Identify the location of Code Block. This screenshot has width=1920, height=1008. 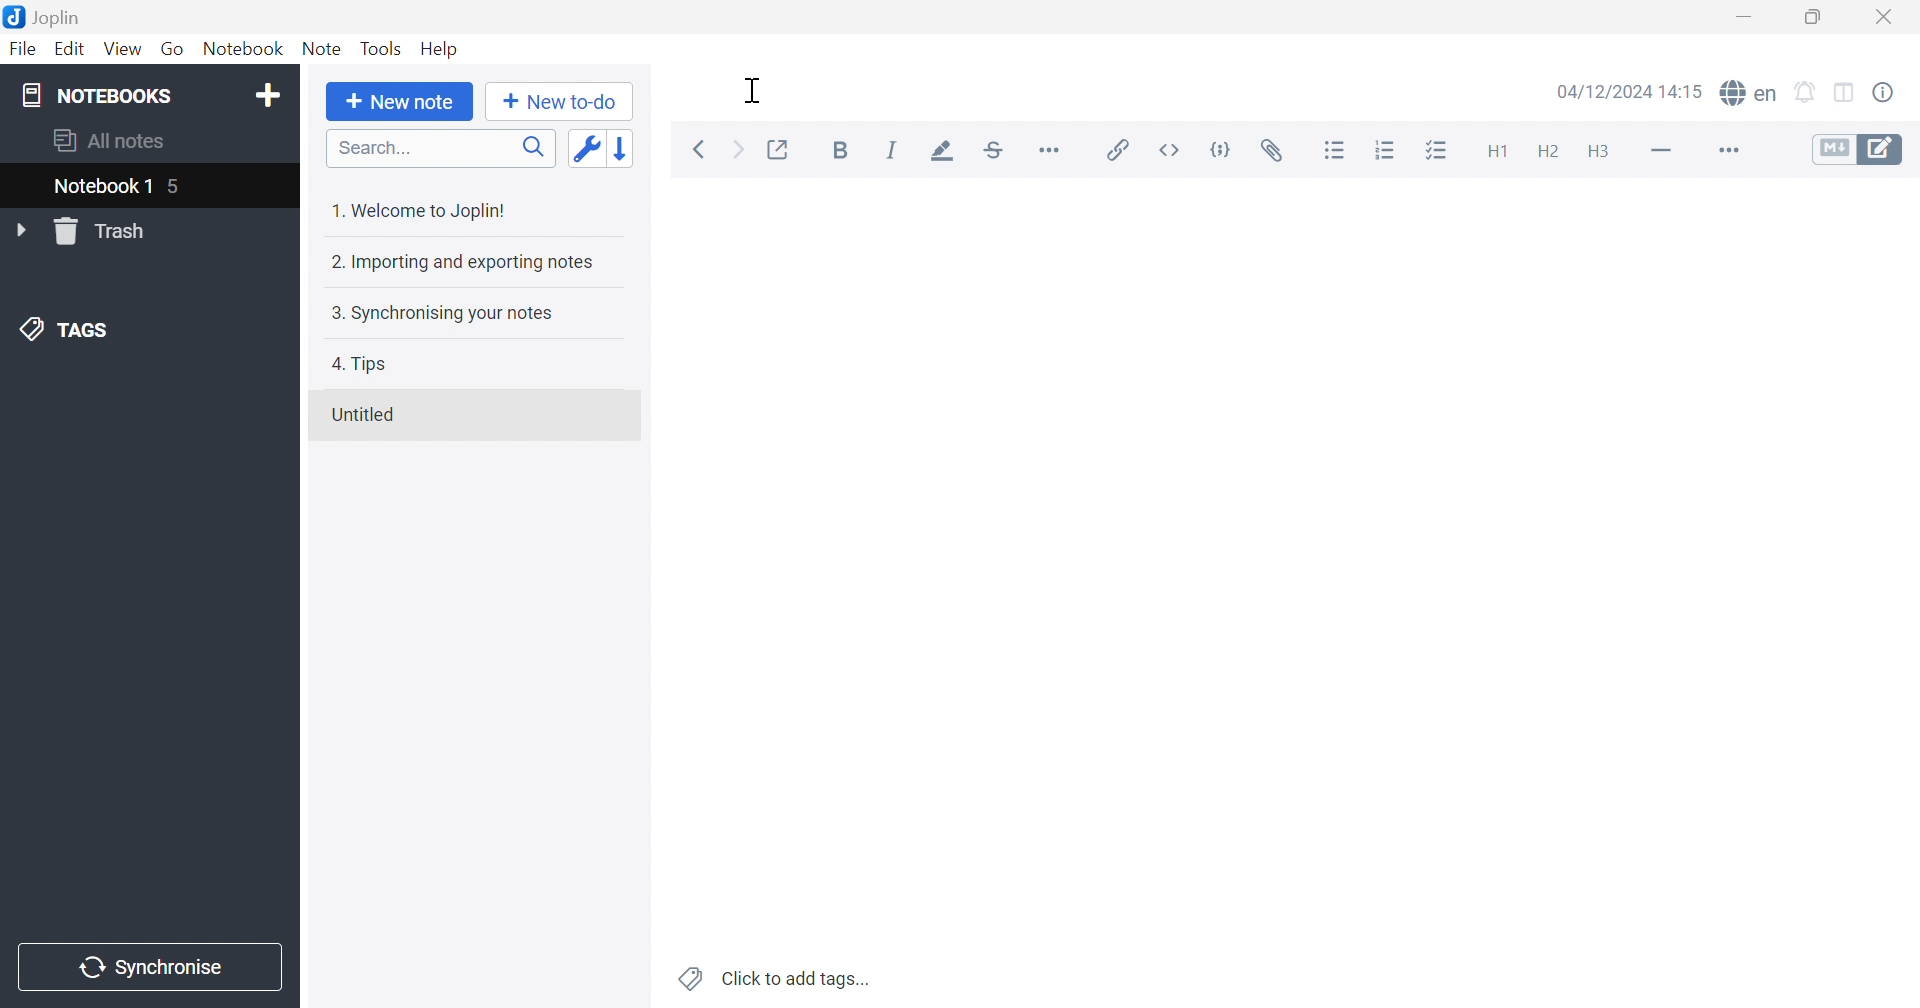
(1225, 153).